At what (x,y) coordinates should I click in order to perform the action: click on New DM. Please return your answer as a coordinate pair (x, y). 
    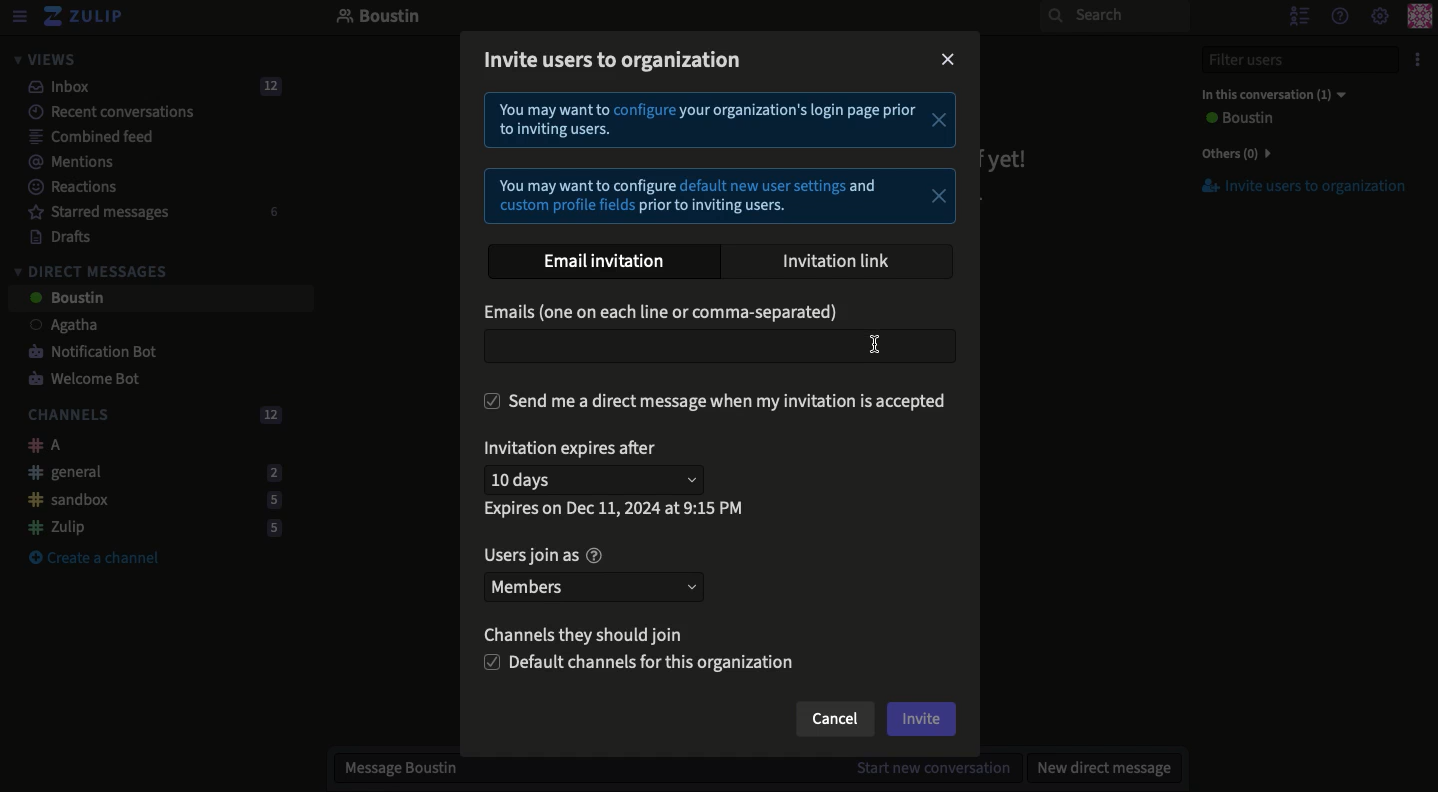
    Looking at the image, I should click on (1099, 767).